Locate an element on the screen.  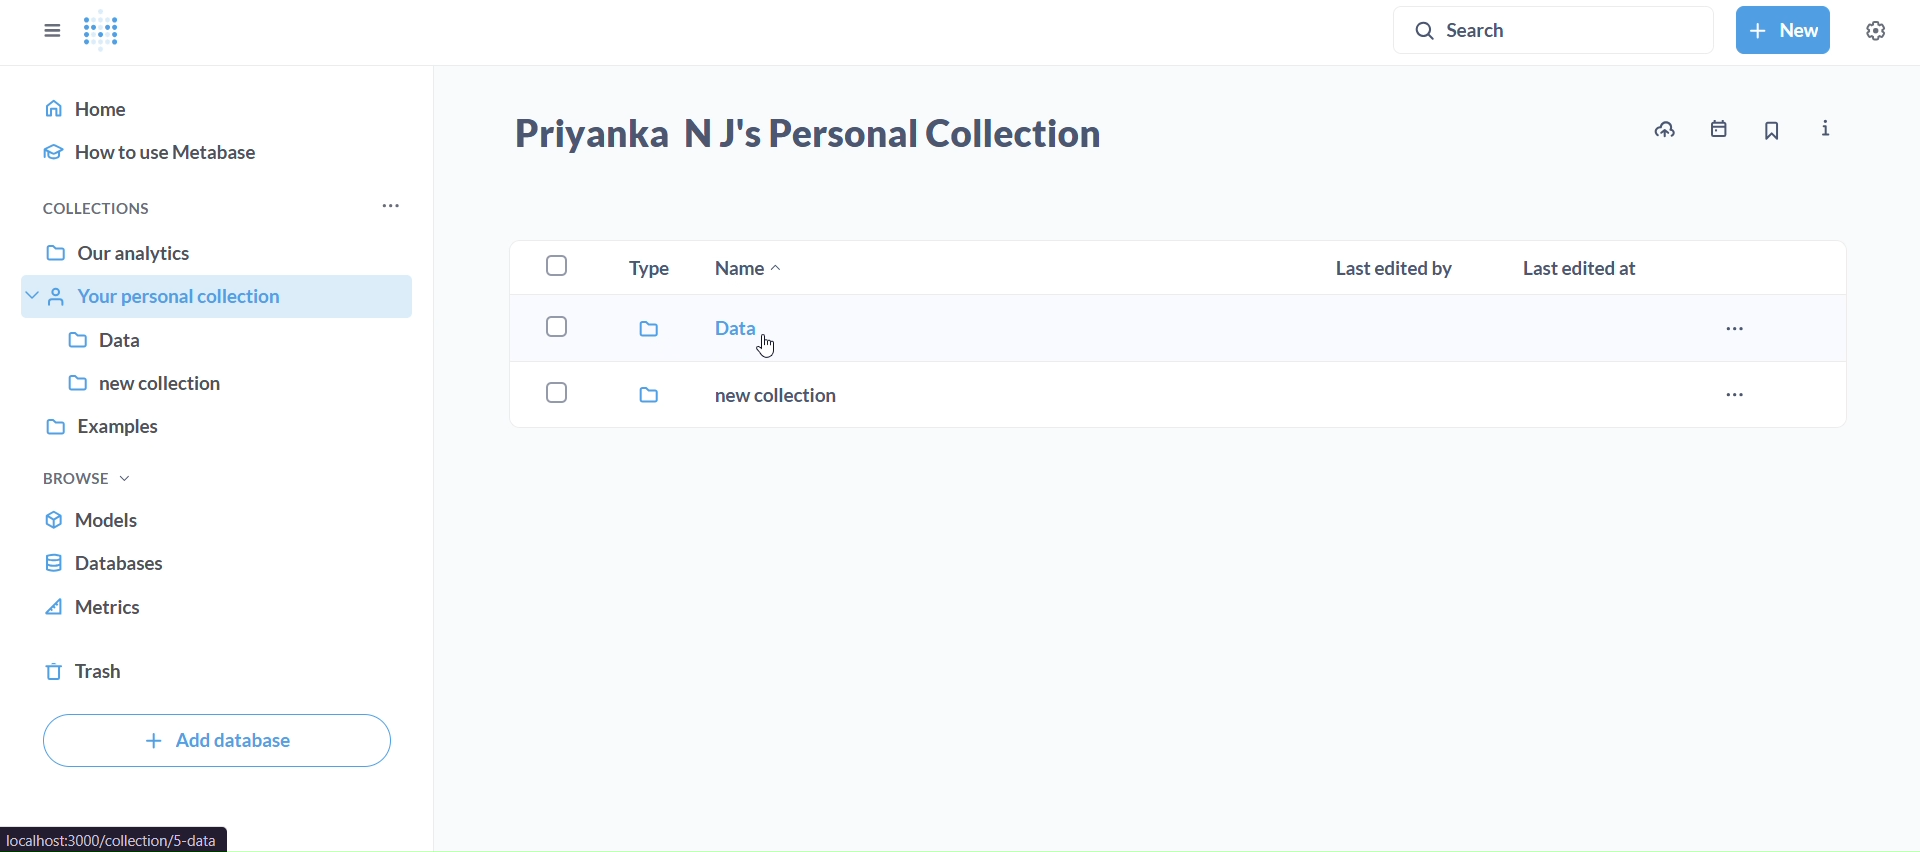
priyanka N J's personal collection is located at coordinates (817, 134).